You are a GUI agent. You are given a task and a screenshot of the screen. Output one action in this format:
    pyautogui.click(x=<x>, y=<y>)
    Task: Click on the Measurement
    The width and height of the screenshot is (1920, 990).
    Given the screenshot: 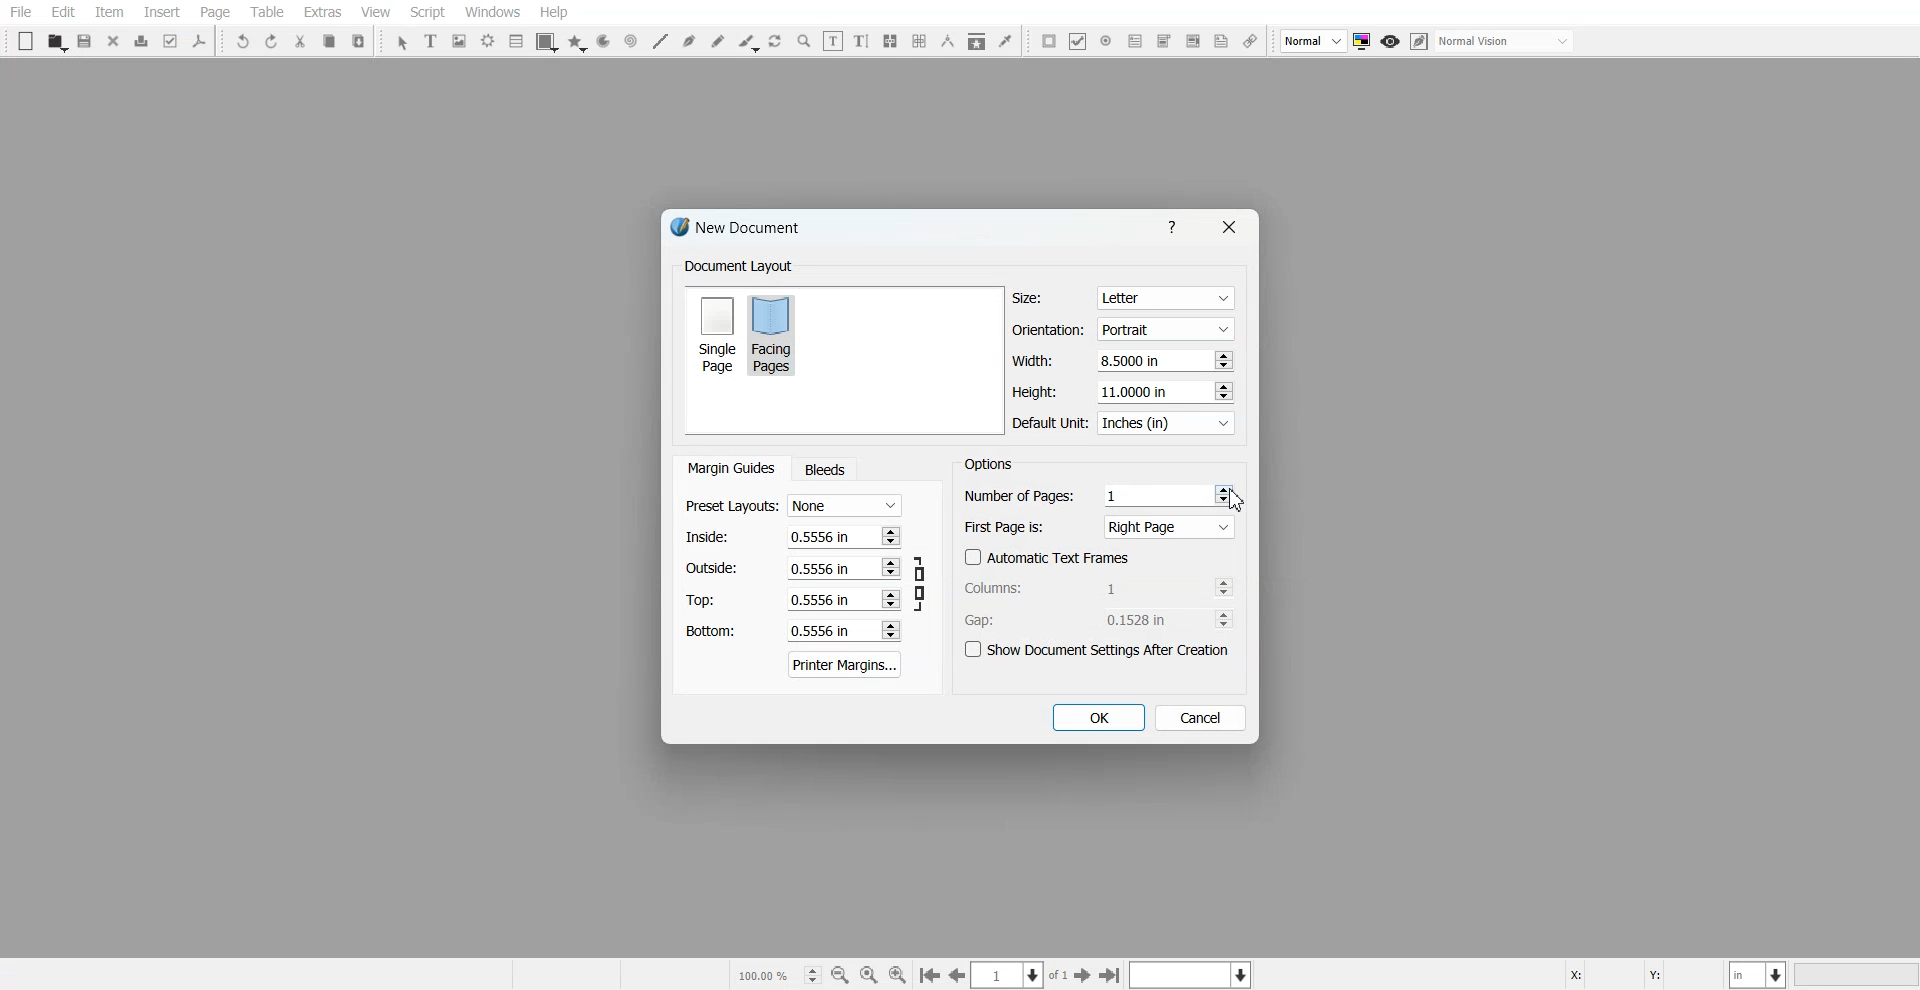 What is the action you would take?
    pyautogui.click(x=948, y=41)
    